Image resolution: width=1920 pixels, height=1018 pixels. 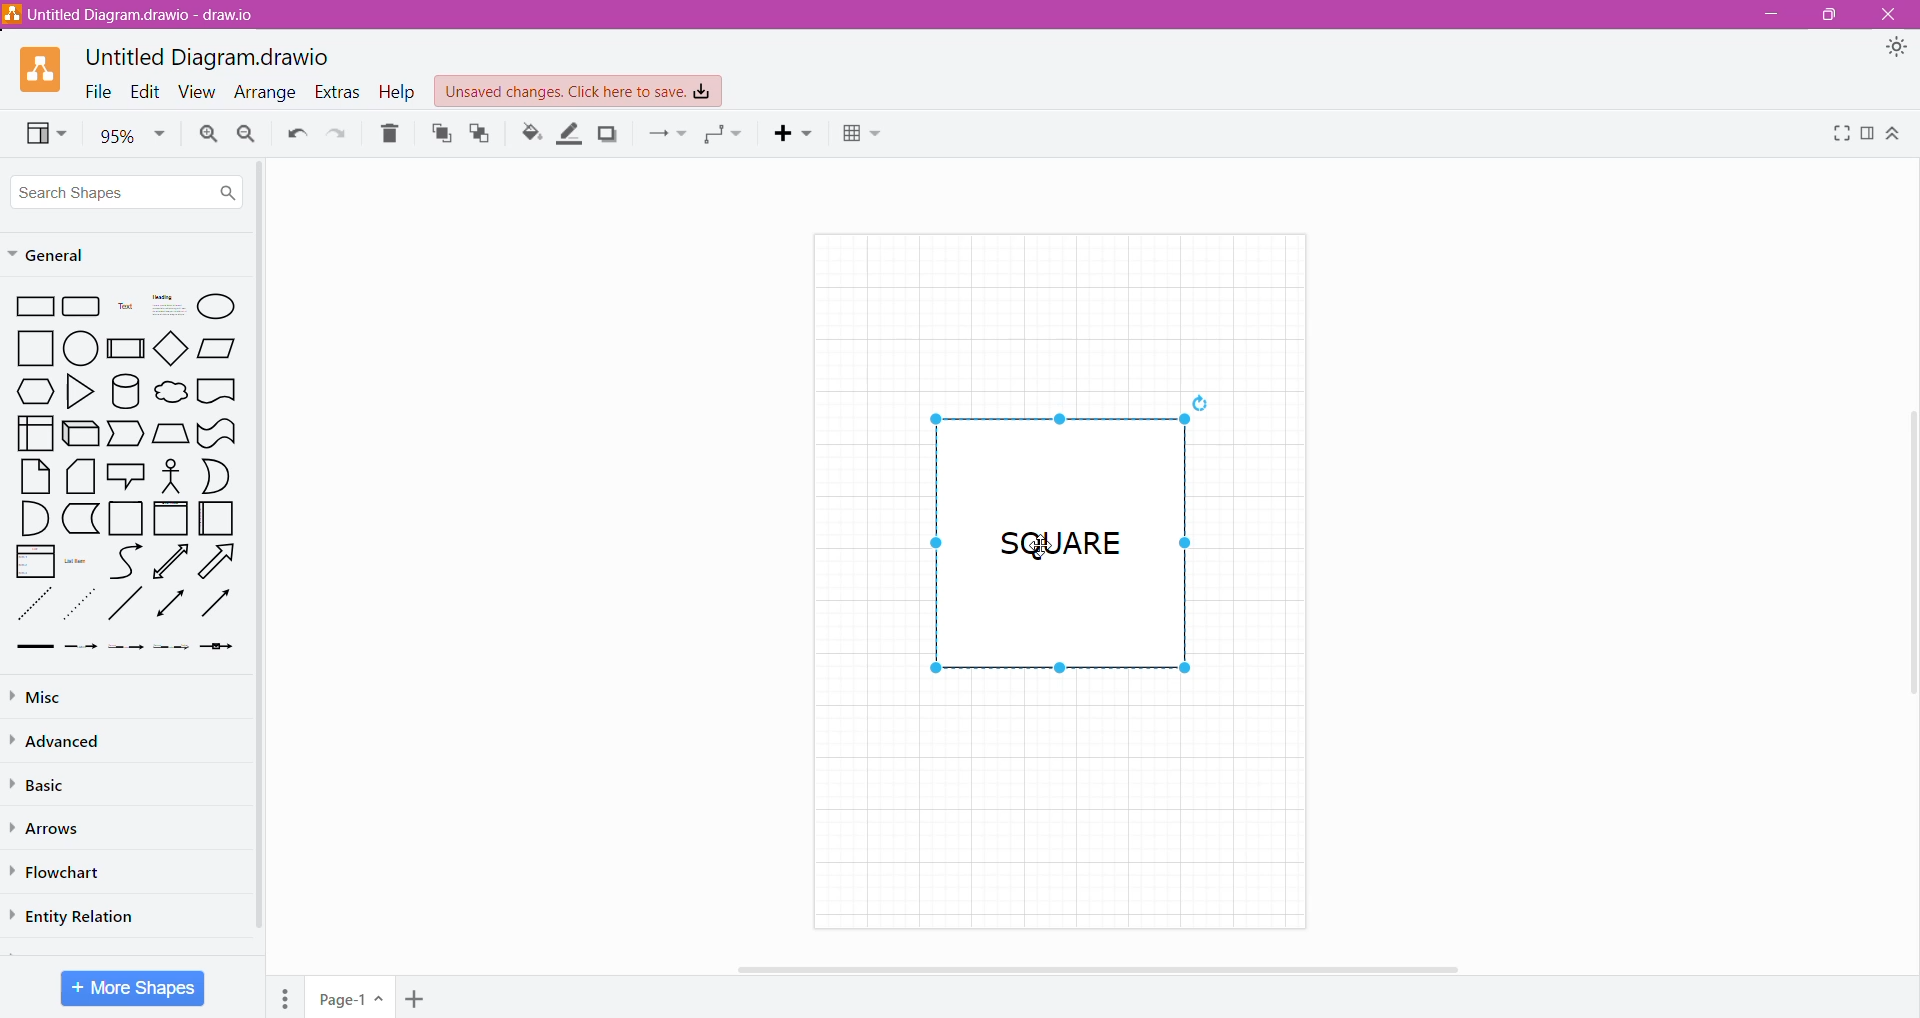 I want to click on diamond, so click(x=173, y=349).